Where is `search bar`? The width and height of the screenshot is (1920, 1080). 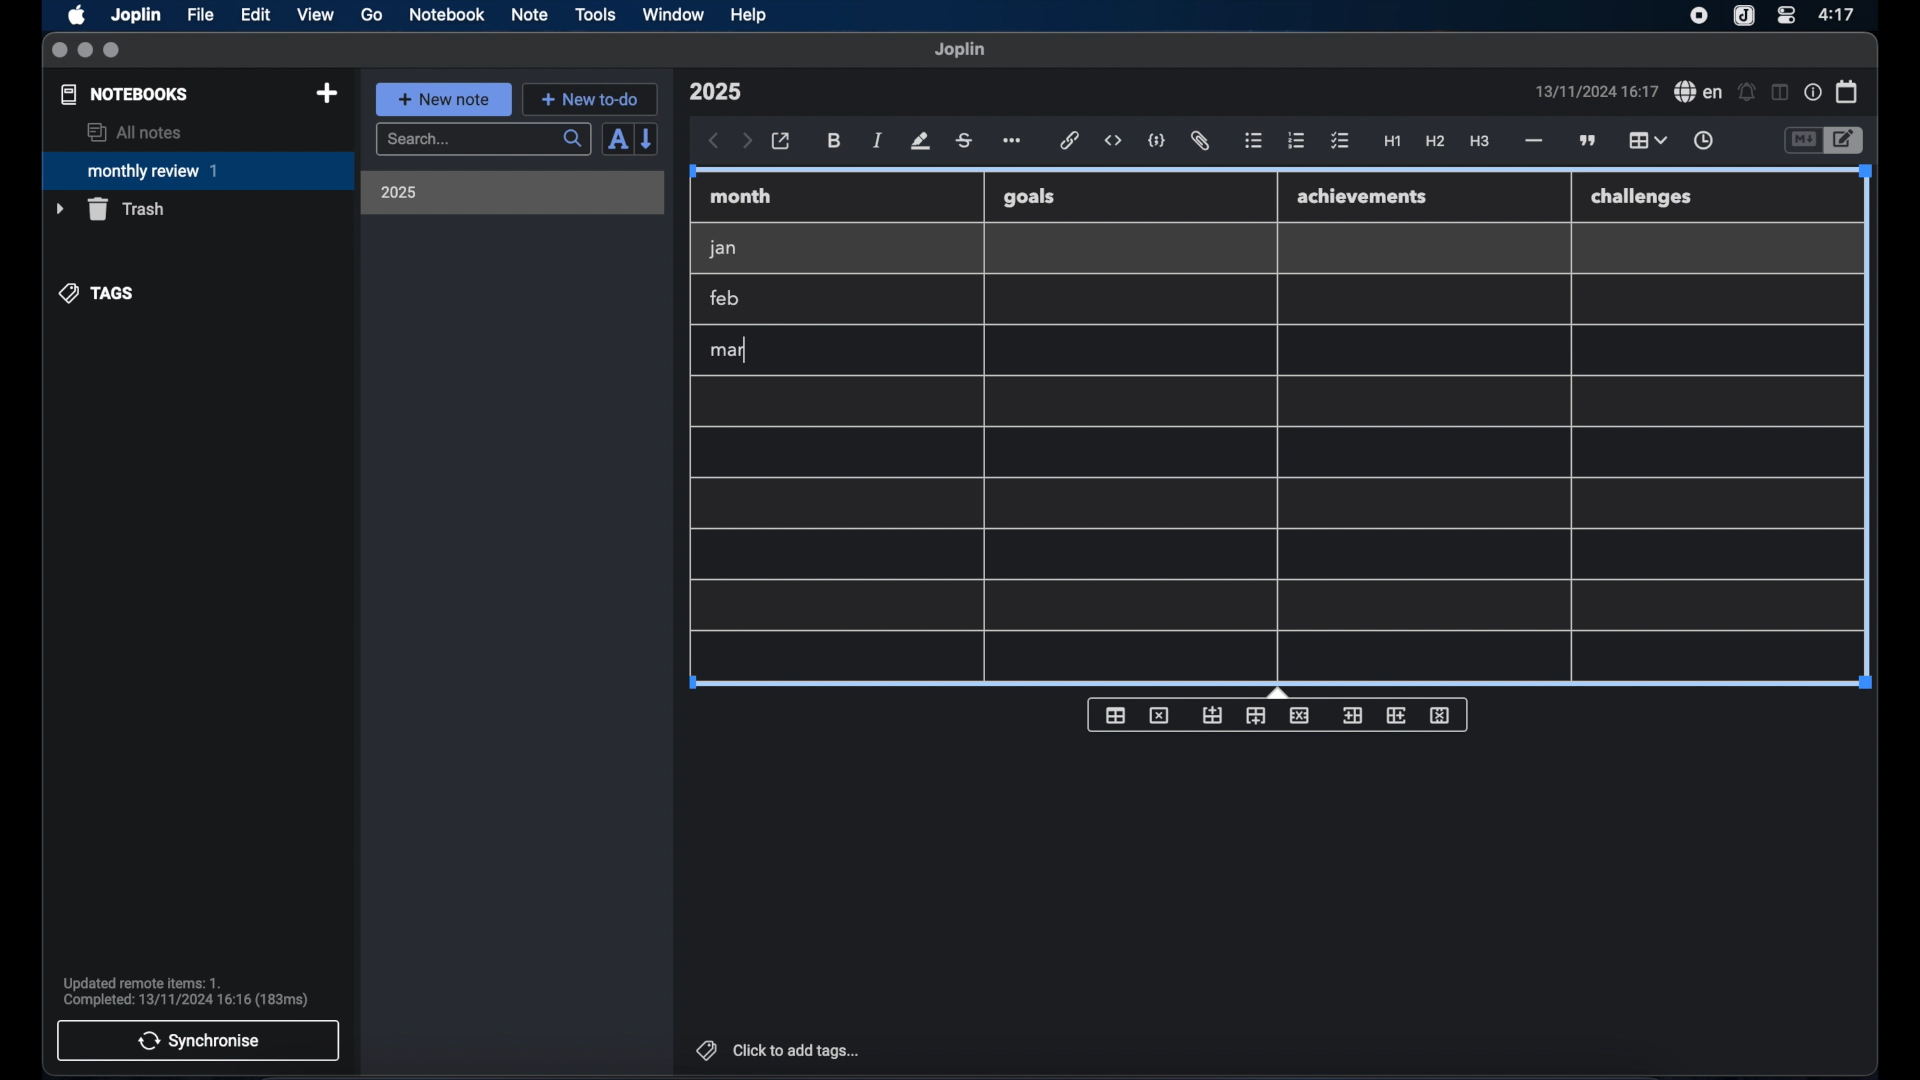 search bar is located at coordinates (483, 141).